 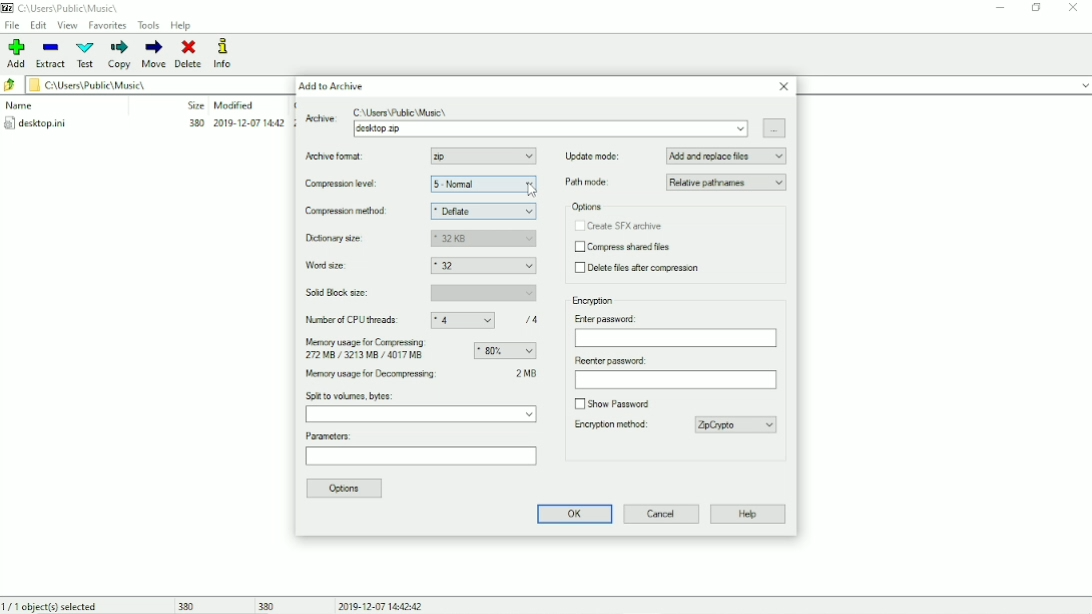 I want to click on Date and Time, so click(x=384, y=605).